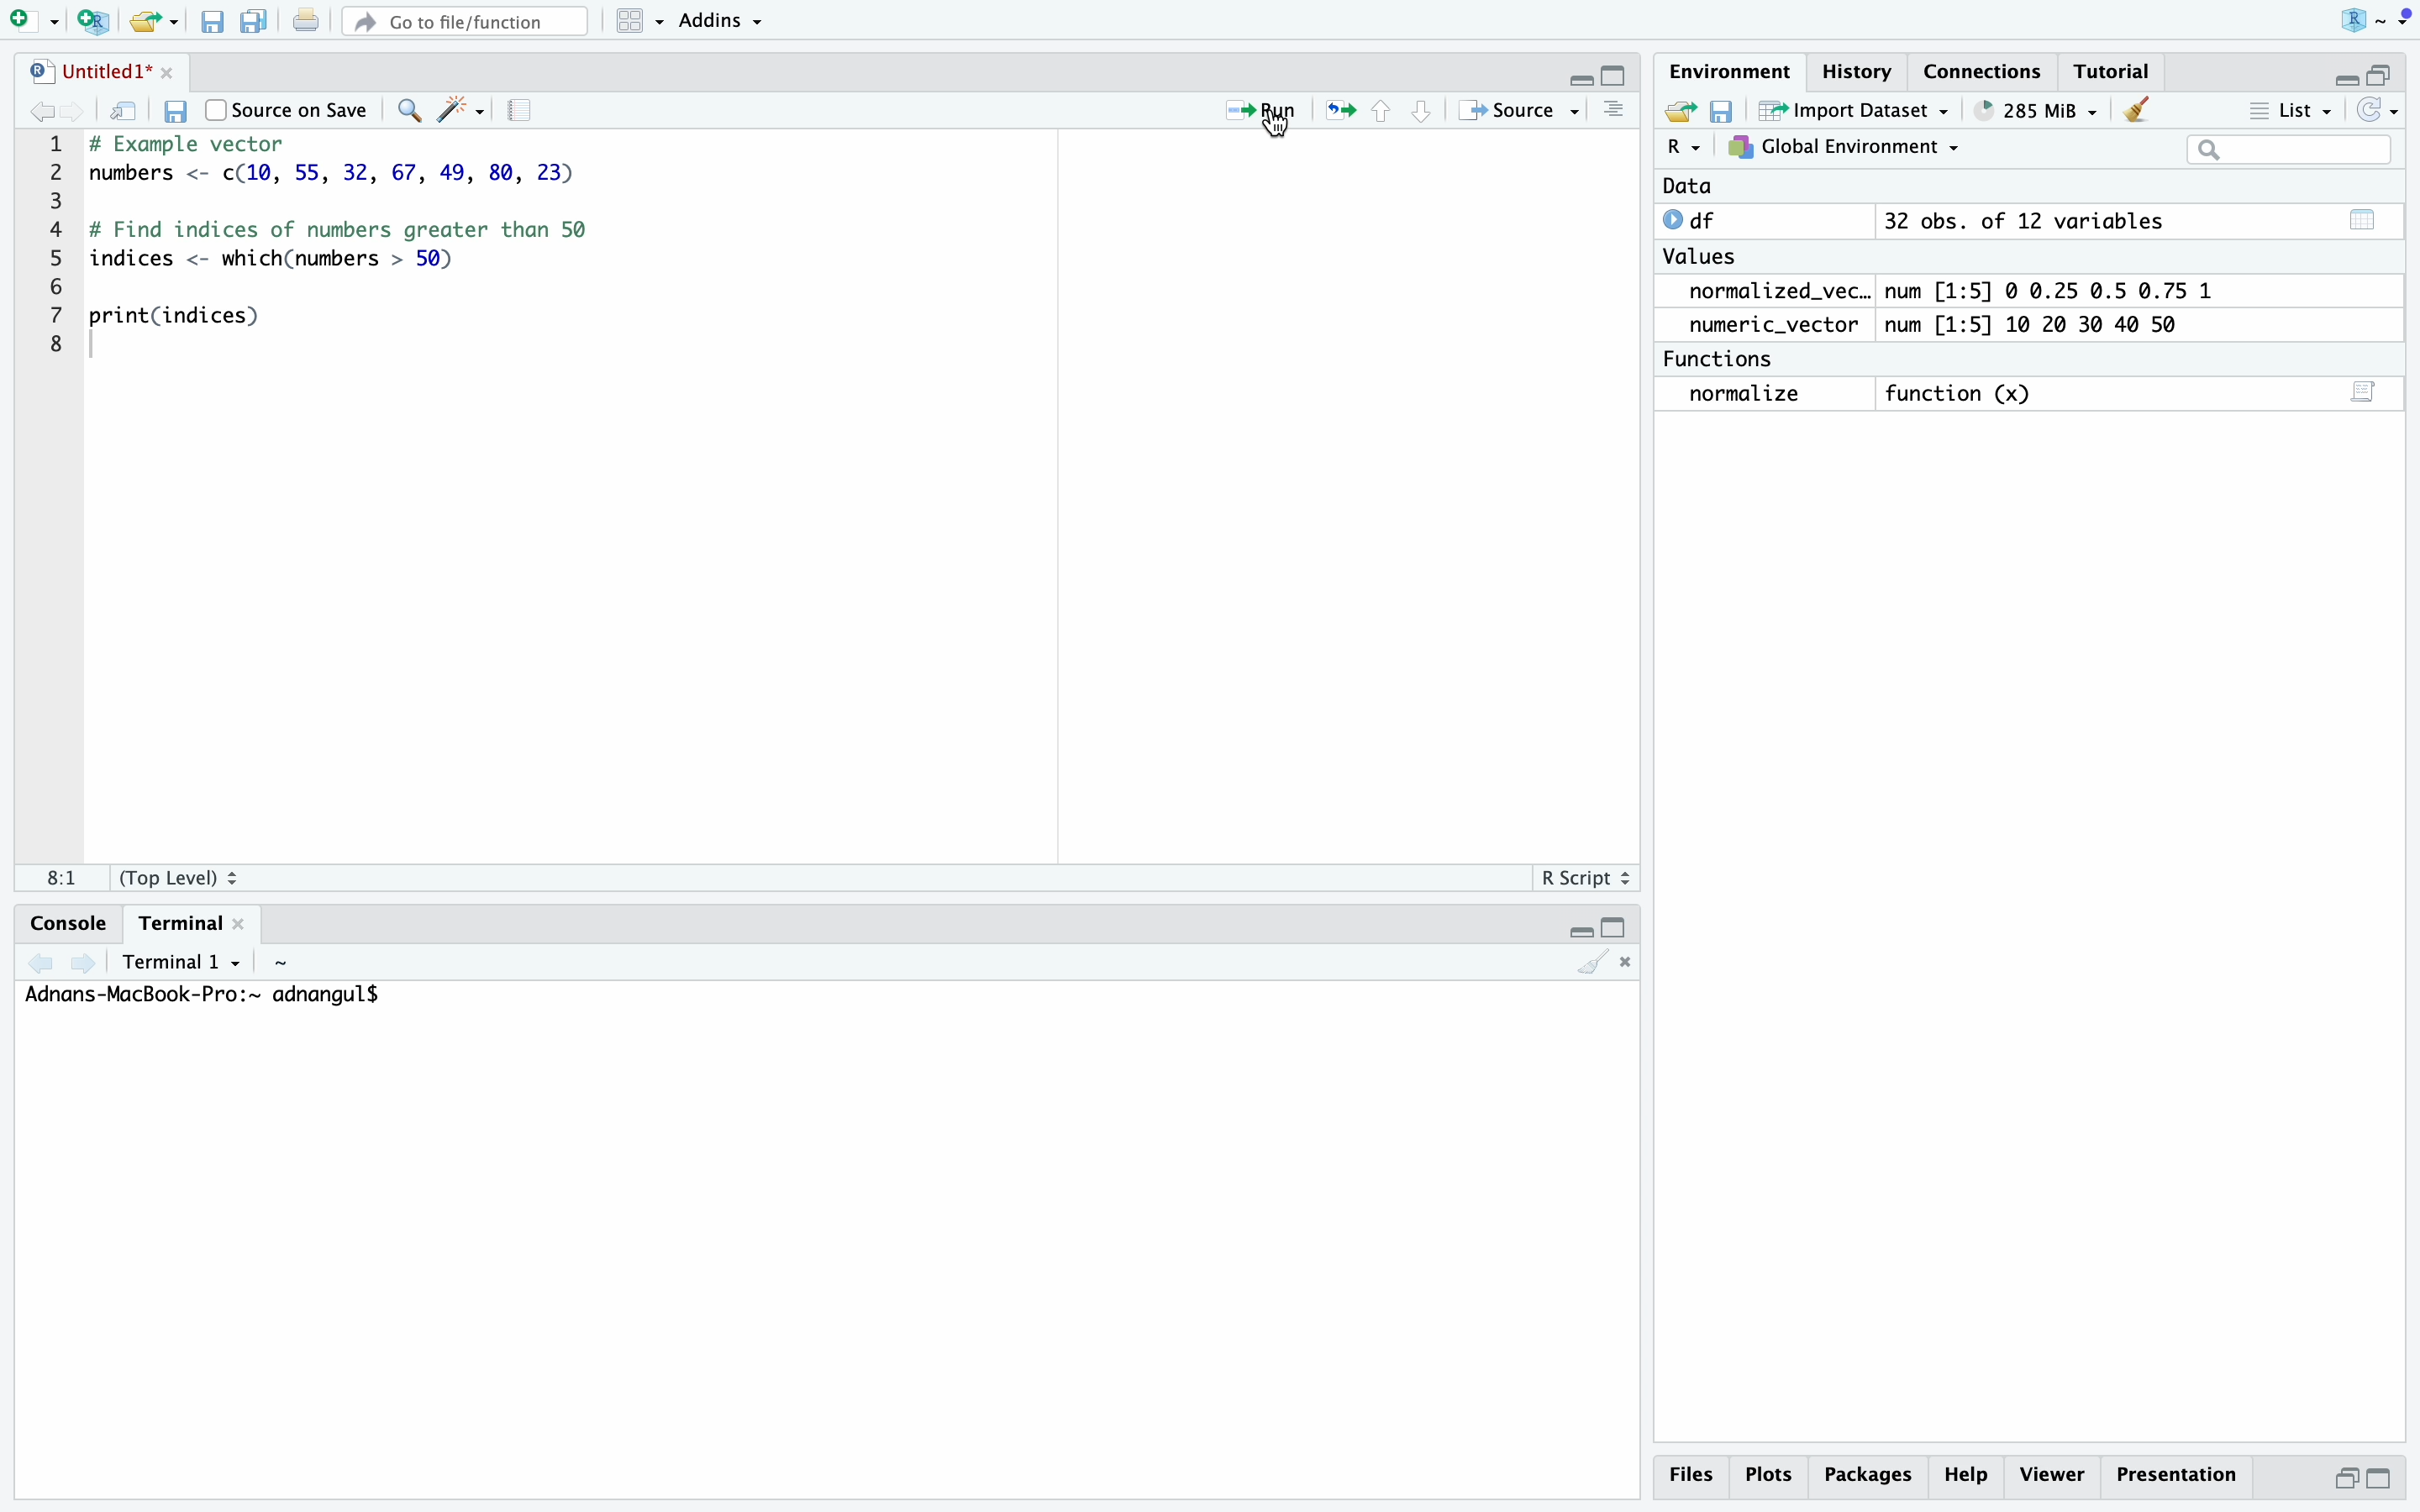 The height and width of the screenshot is (1512, 2420). What do you see at coordinates (1380, 109) in the screenshot?
I see `go to previous section` at bounding box center [1380, 109].